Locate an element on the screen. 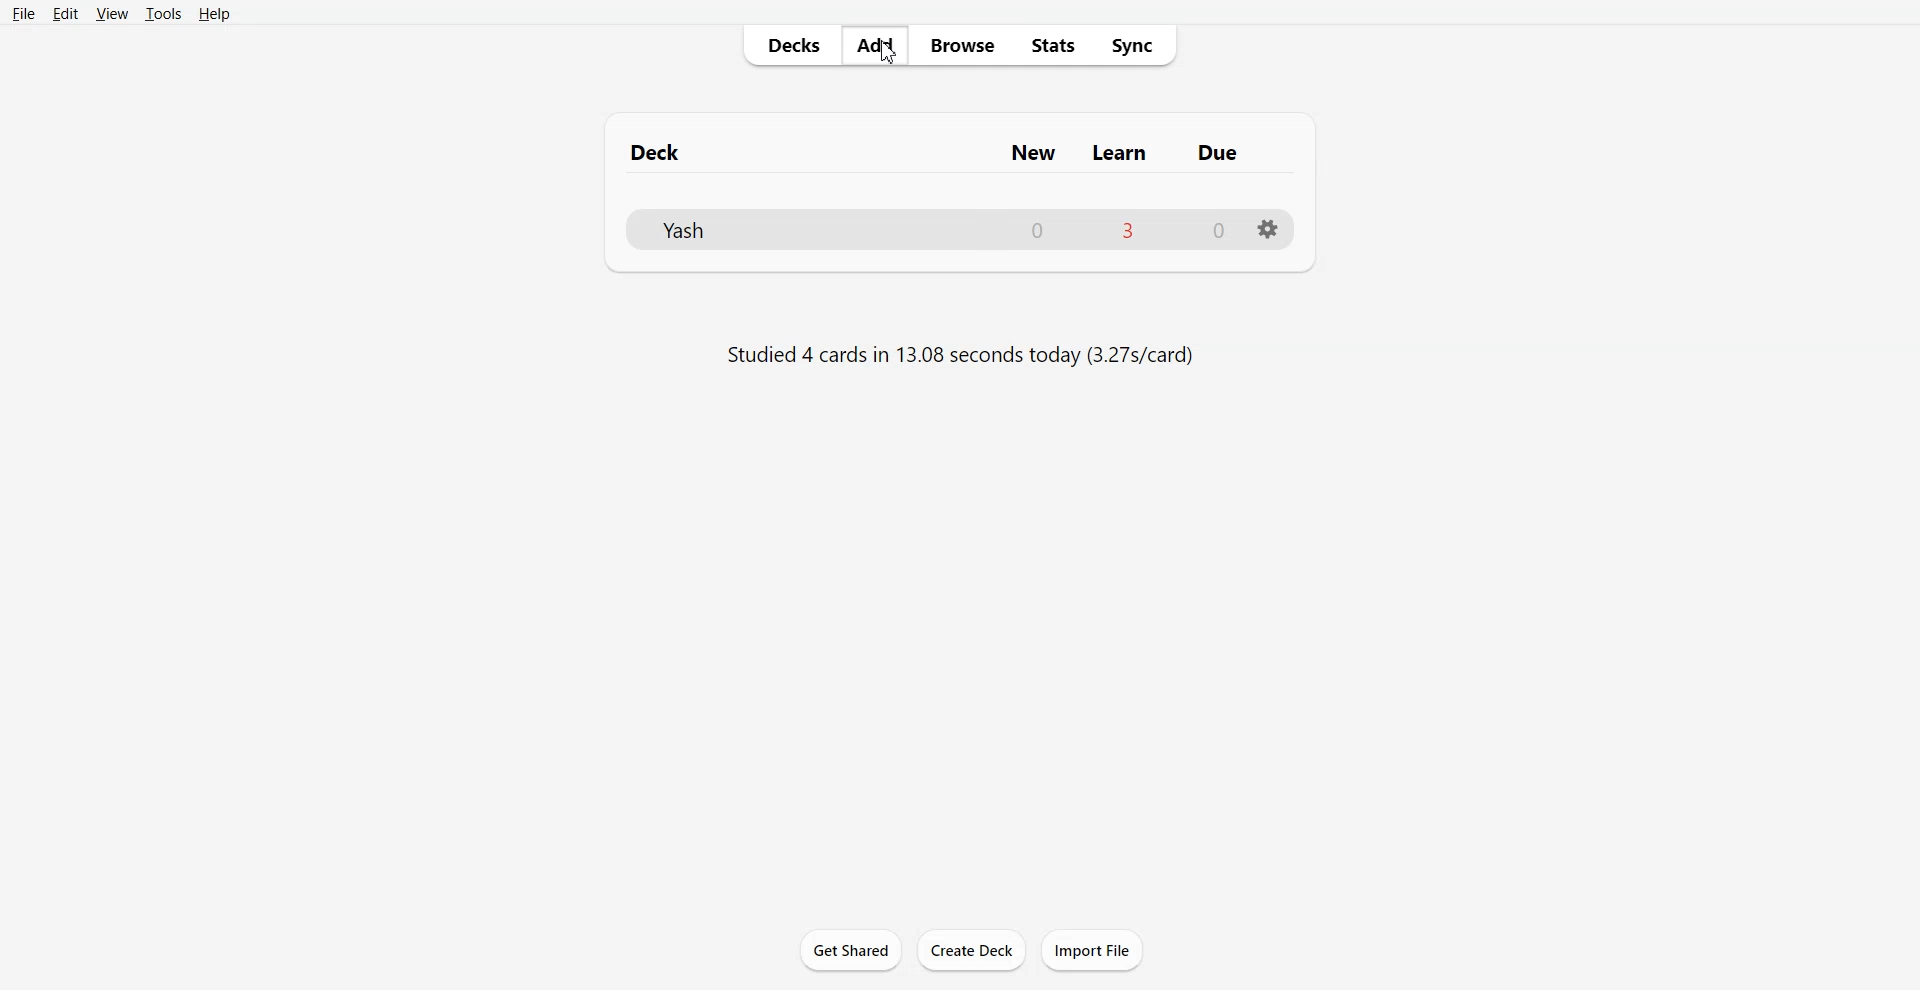 The height and width of the screenshot is (990, 1920). 3 is located at coordinates (1128, 232).